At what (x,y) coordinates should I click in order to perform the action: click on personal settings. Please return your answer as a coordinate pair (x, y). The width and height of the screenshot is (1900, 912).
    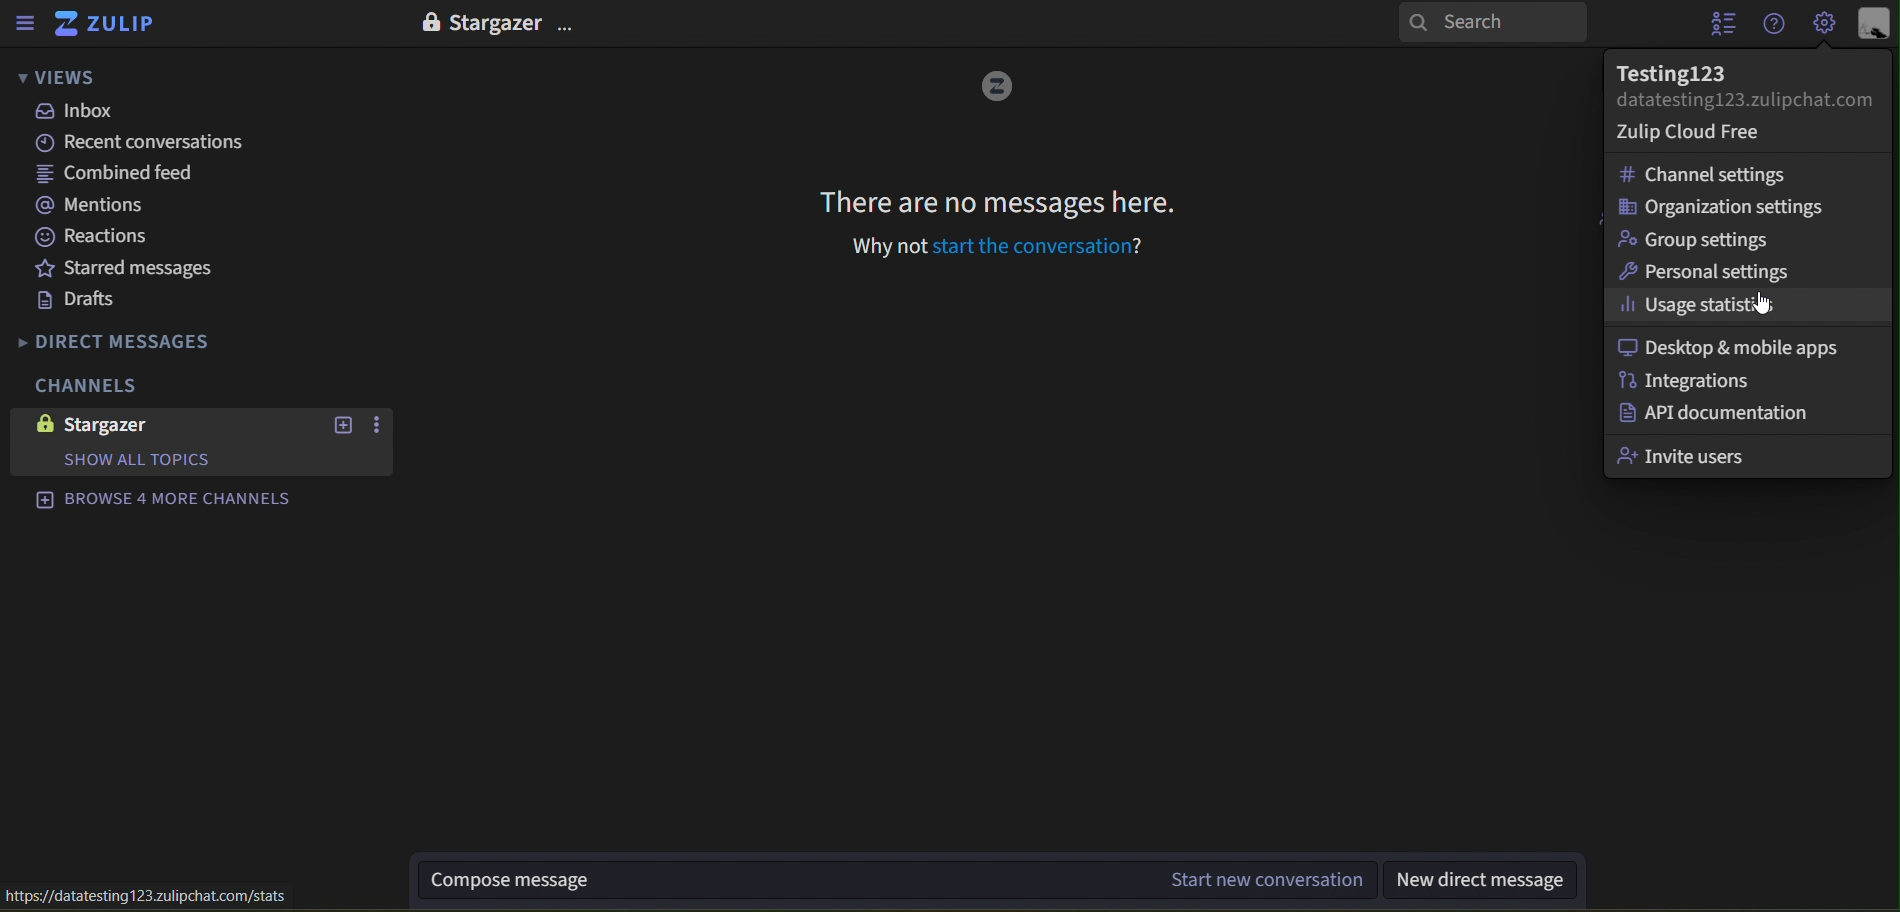
    Looking at the image, I should click on (1702, 272).